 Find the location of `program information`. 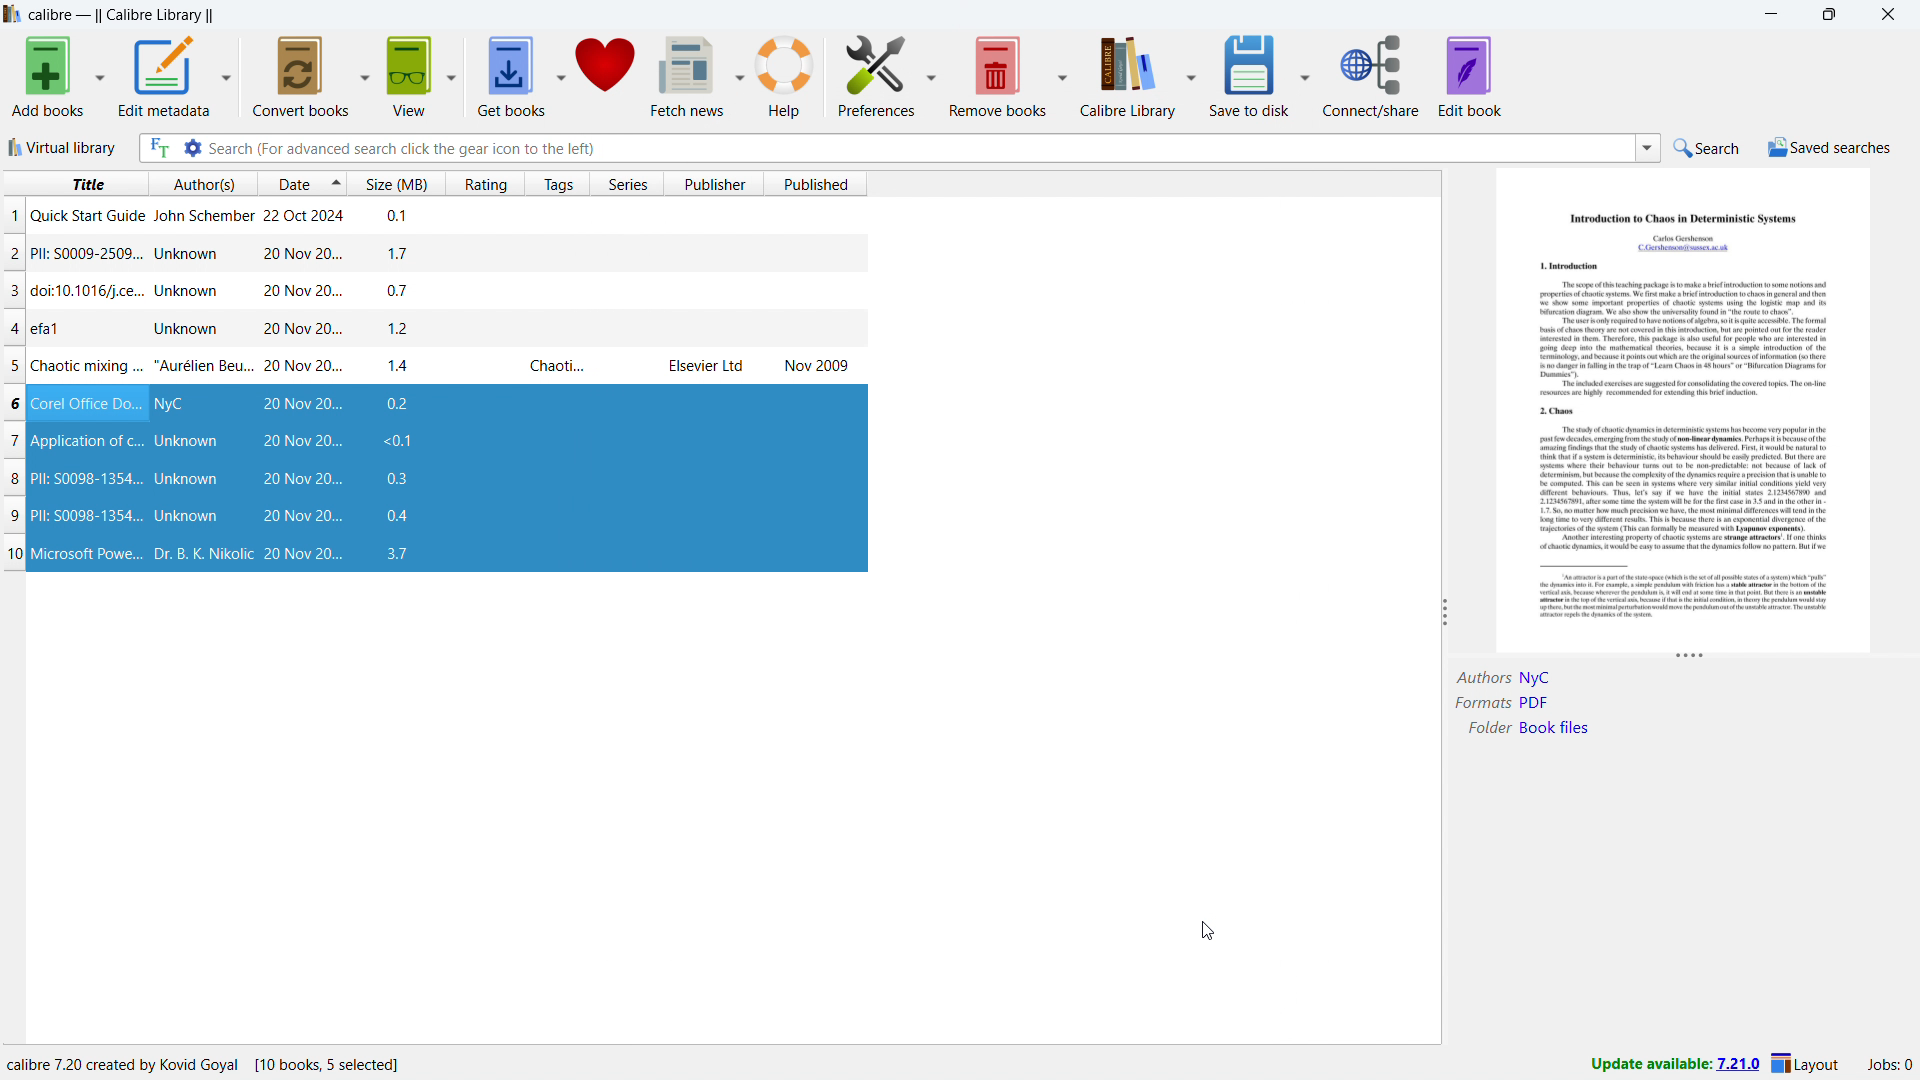

program information is located at coordinates (224, 1063).